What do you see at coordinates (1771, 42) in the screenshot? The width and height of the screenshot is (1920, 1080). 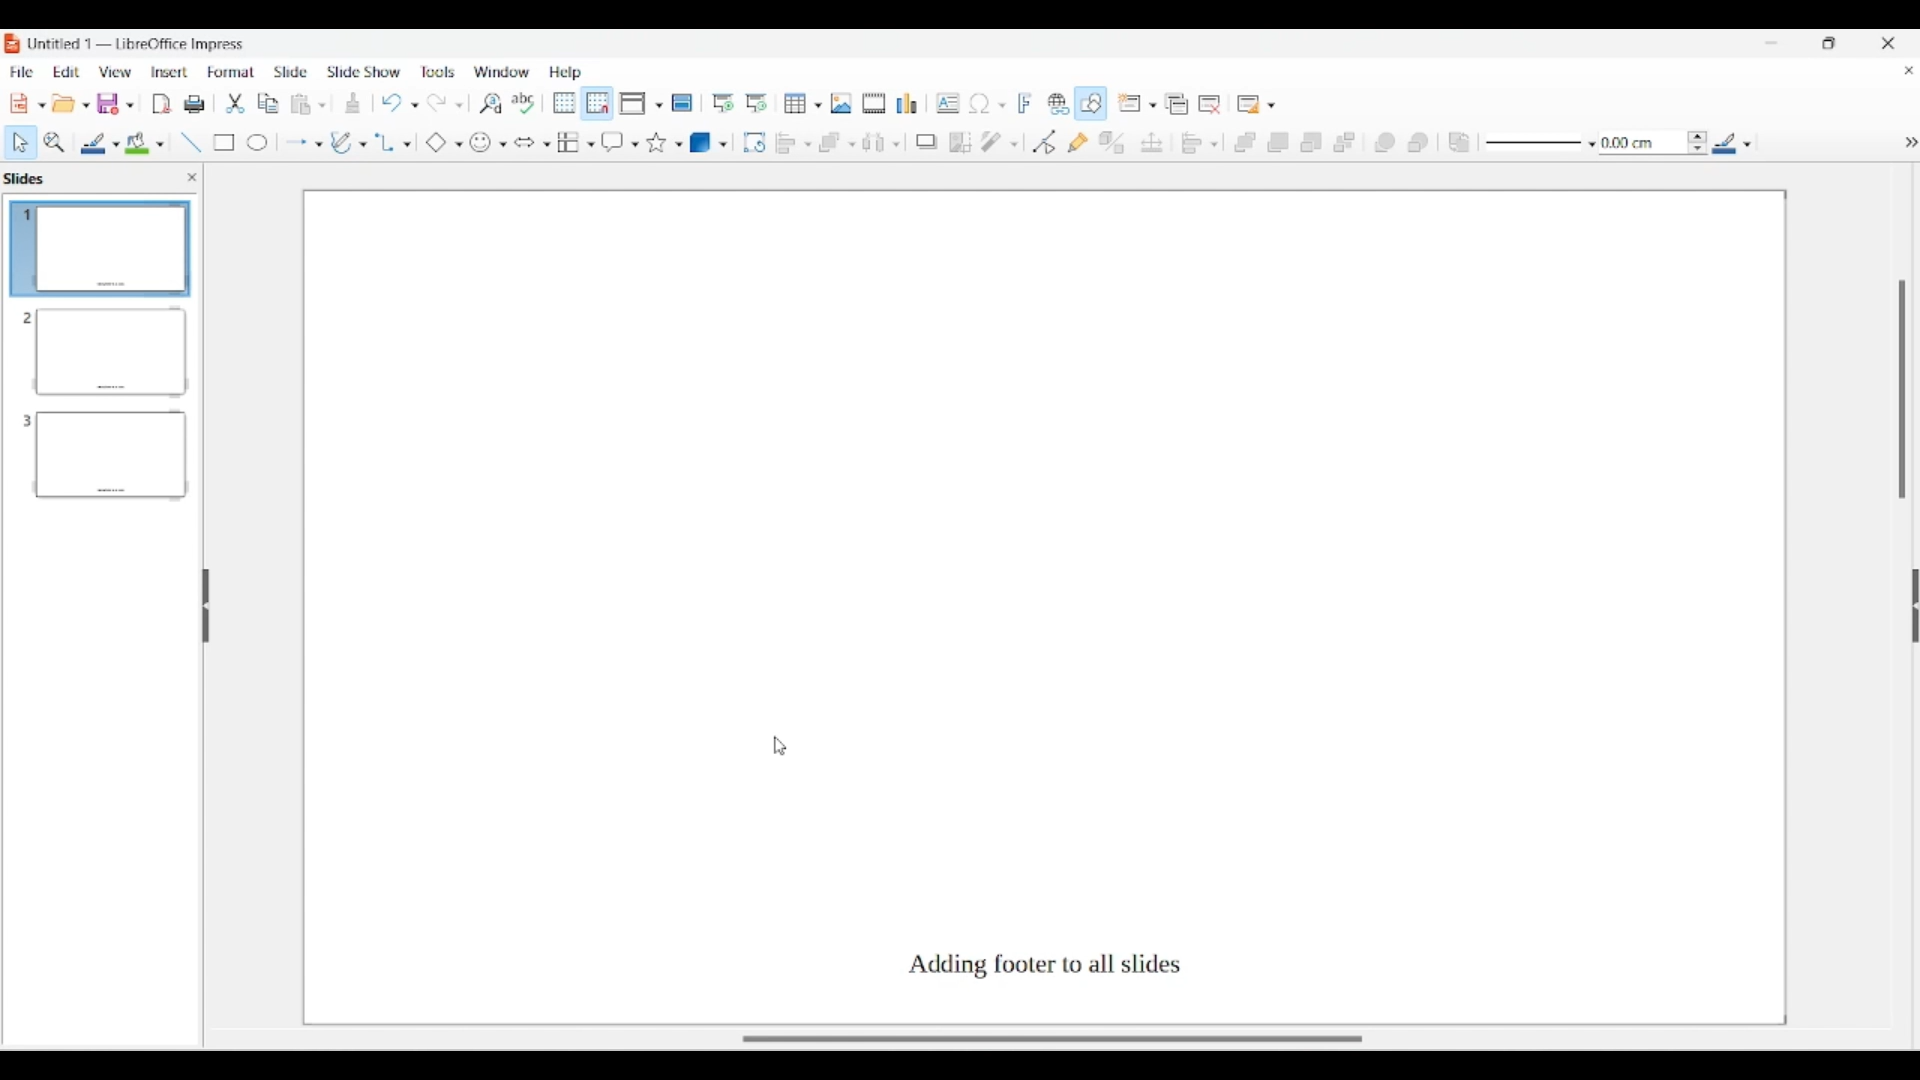 I see `Minimize` at bounding box center [1771, 42].